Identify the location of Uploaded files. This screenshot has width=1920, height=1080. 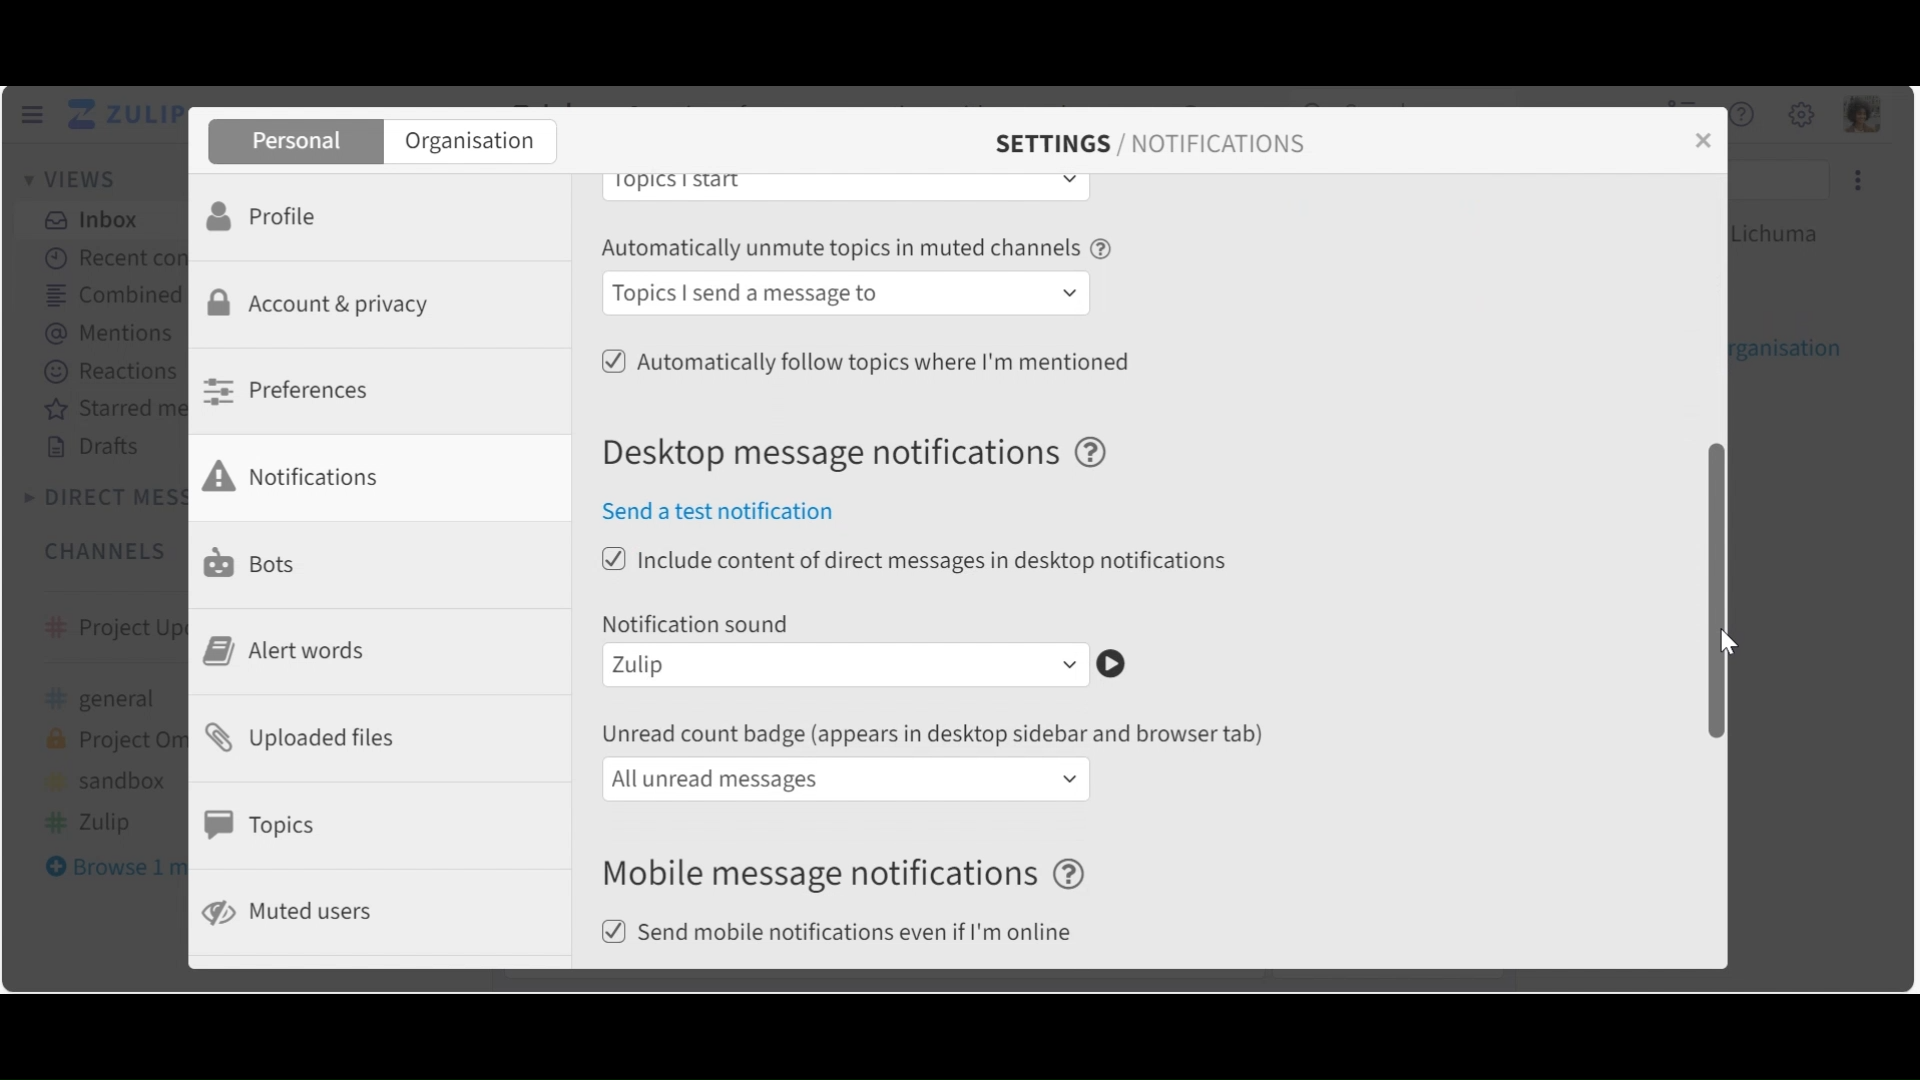
(310, 736).